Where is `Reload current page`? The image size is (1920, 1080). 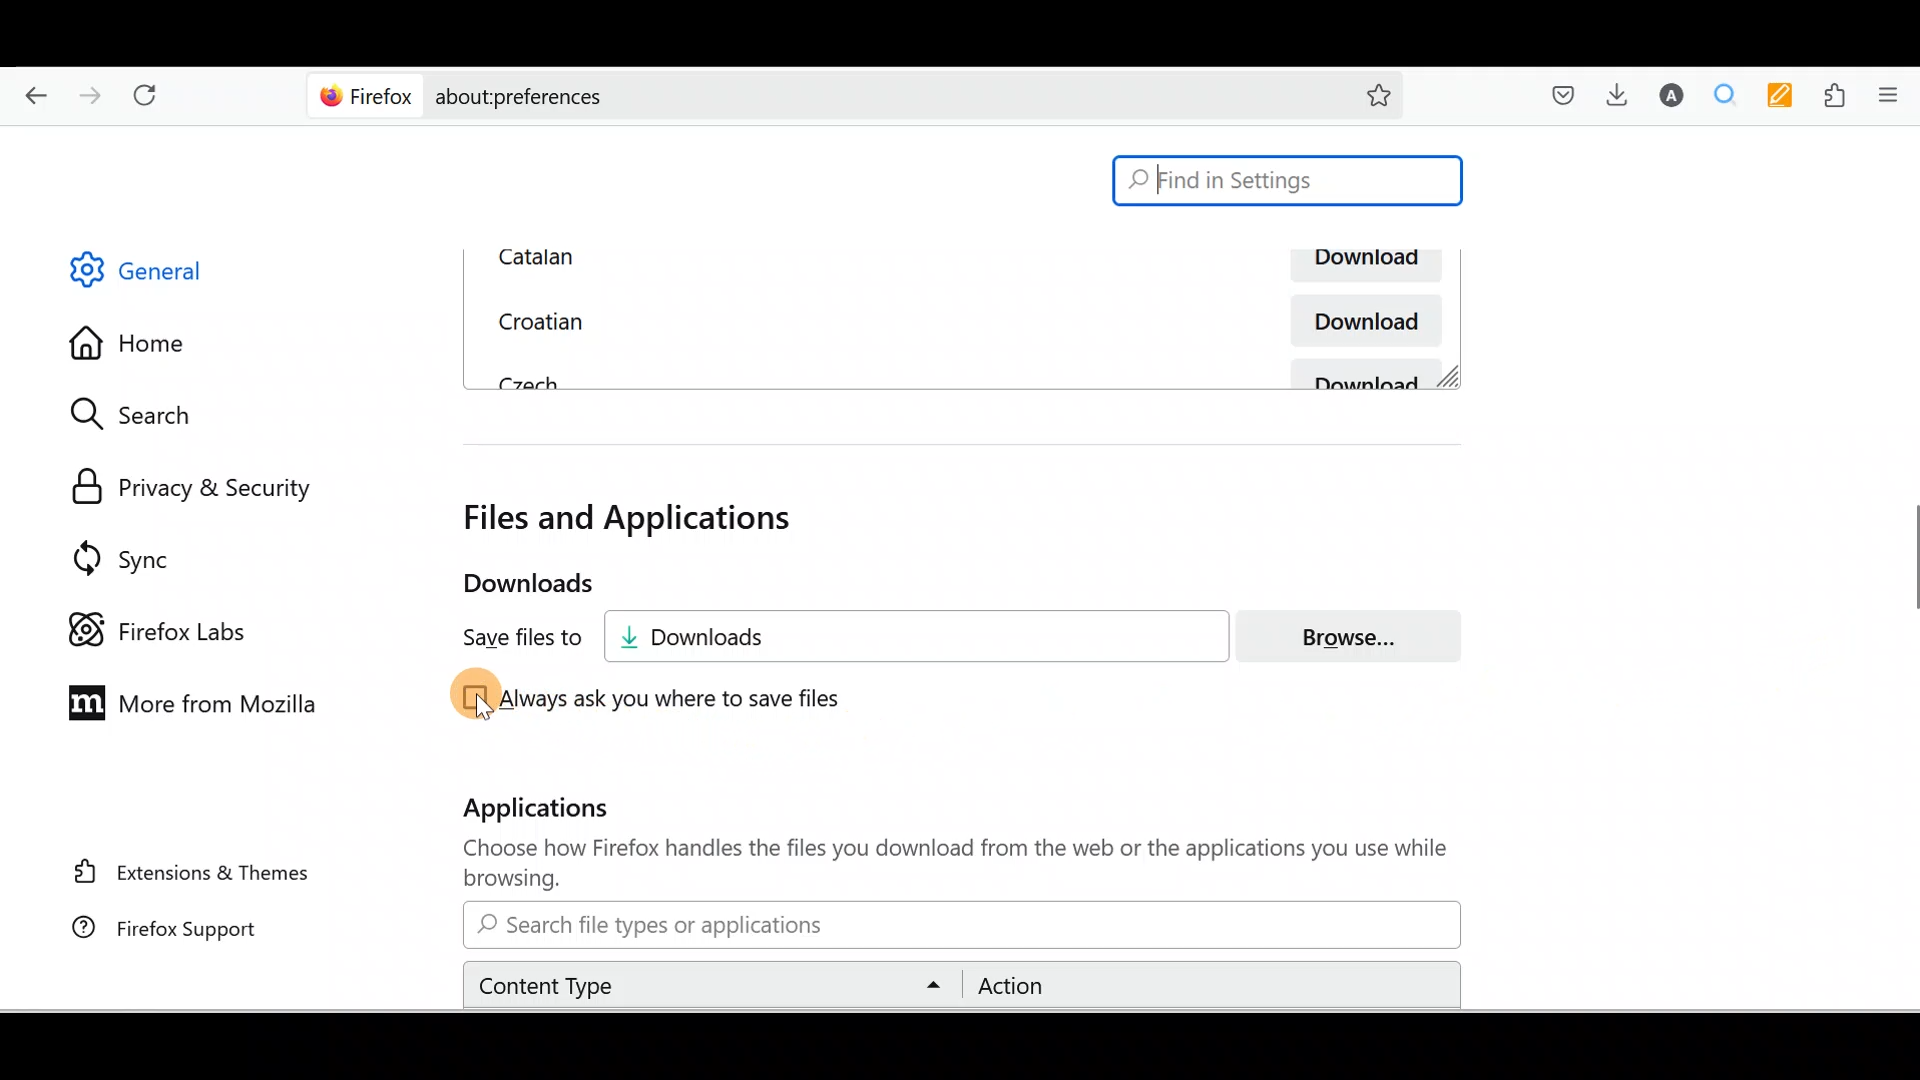
Reload current page is located at coordinates (157, 99).